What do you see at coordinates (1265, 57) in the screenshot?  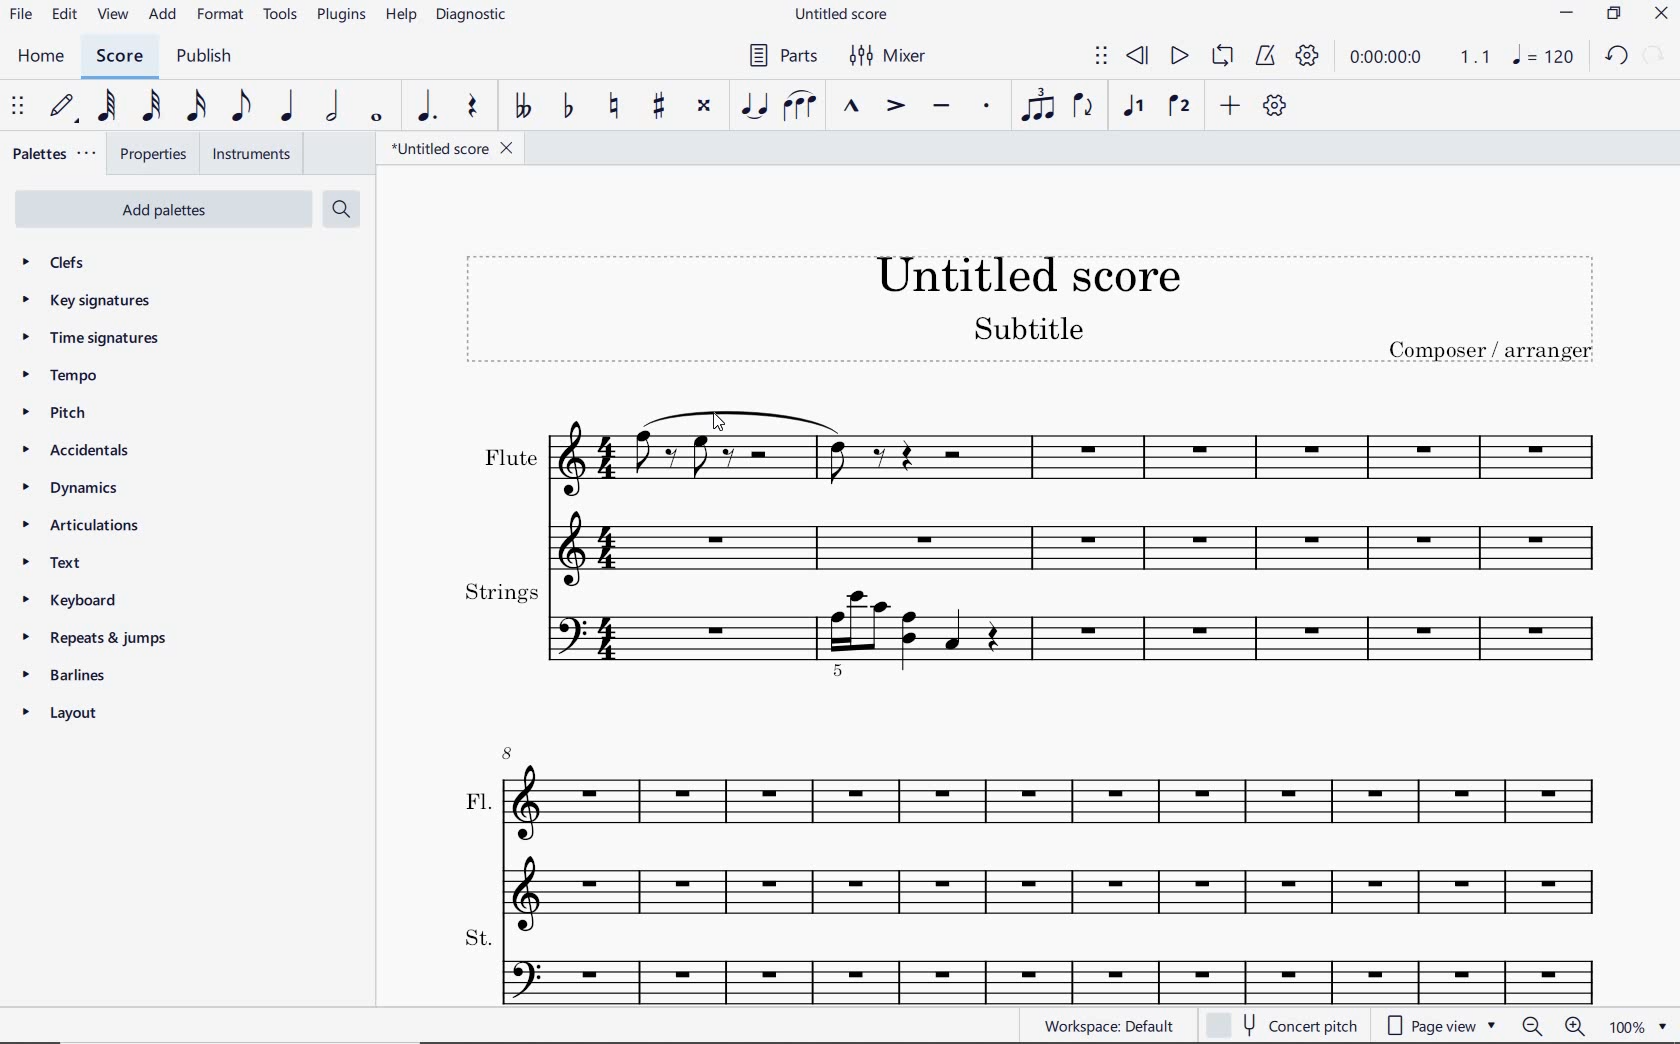 I see `METRONOME` at bounding box center [1265, 57].